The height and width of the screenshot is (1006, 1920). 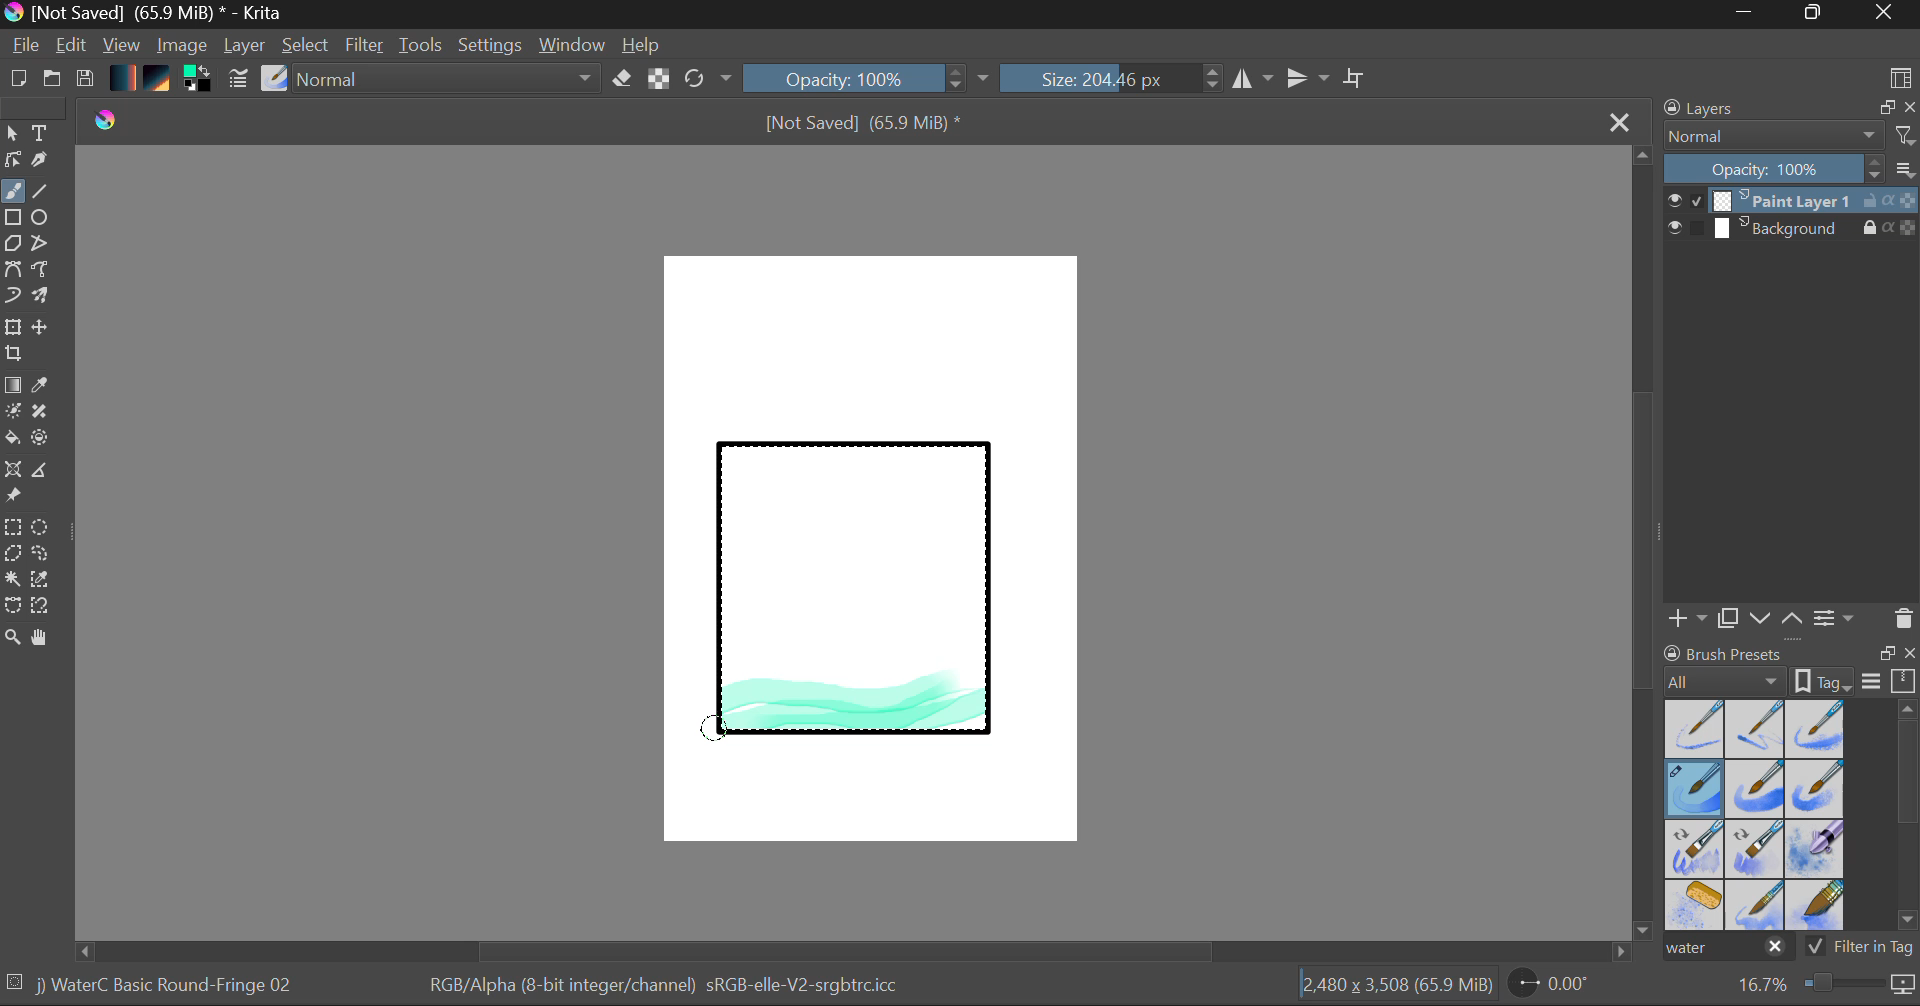 What do you see at coordinates (1790, 136) in the screenshot?
I see `Blending Mode` at bounding box center [1790, 136].